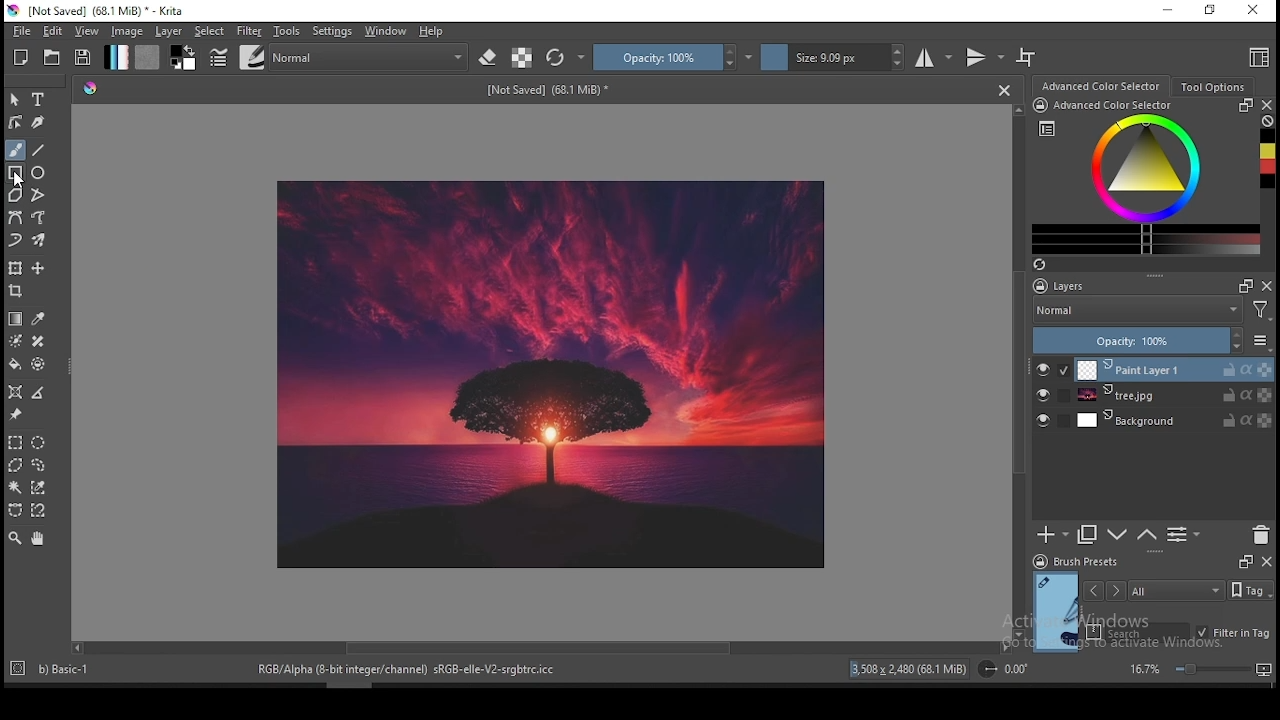  Describe the element at coordinates (1155, 310) in the screenshot. I see `blending mode` at that location.